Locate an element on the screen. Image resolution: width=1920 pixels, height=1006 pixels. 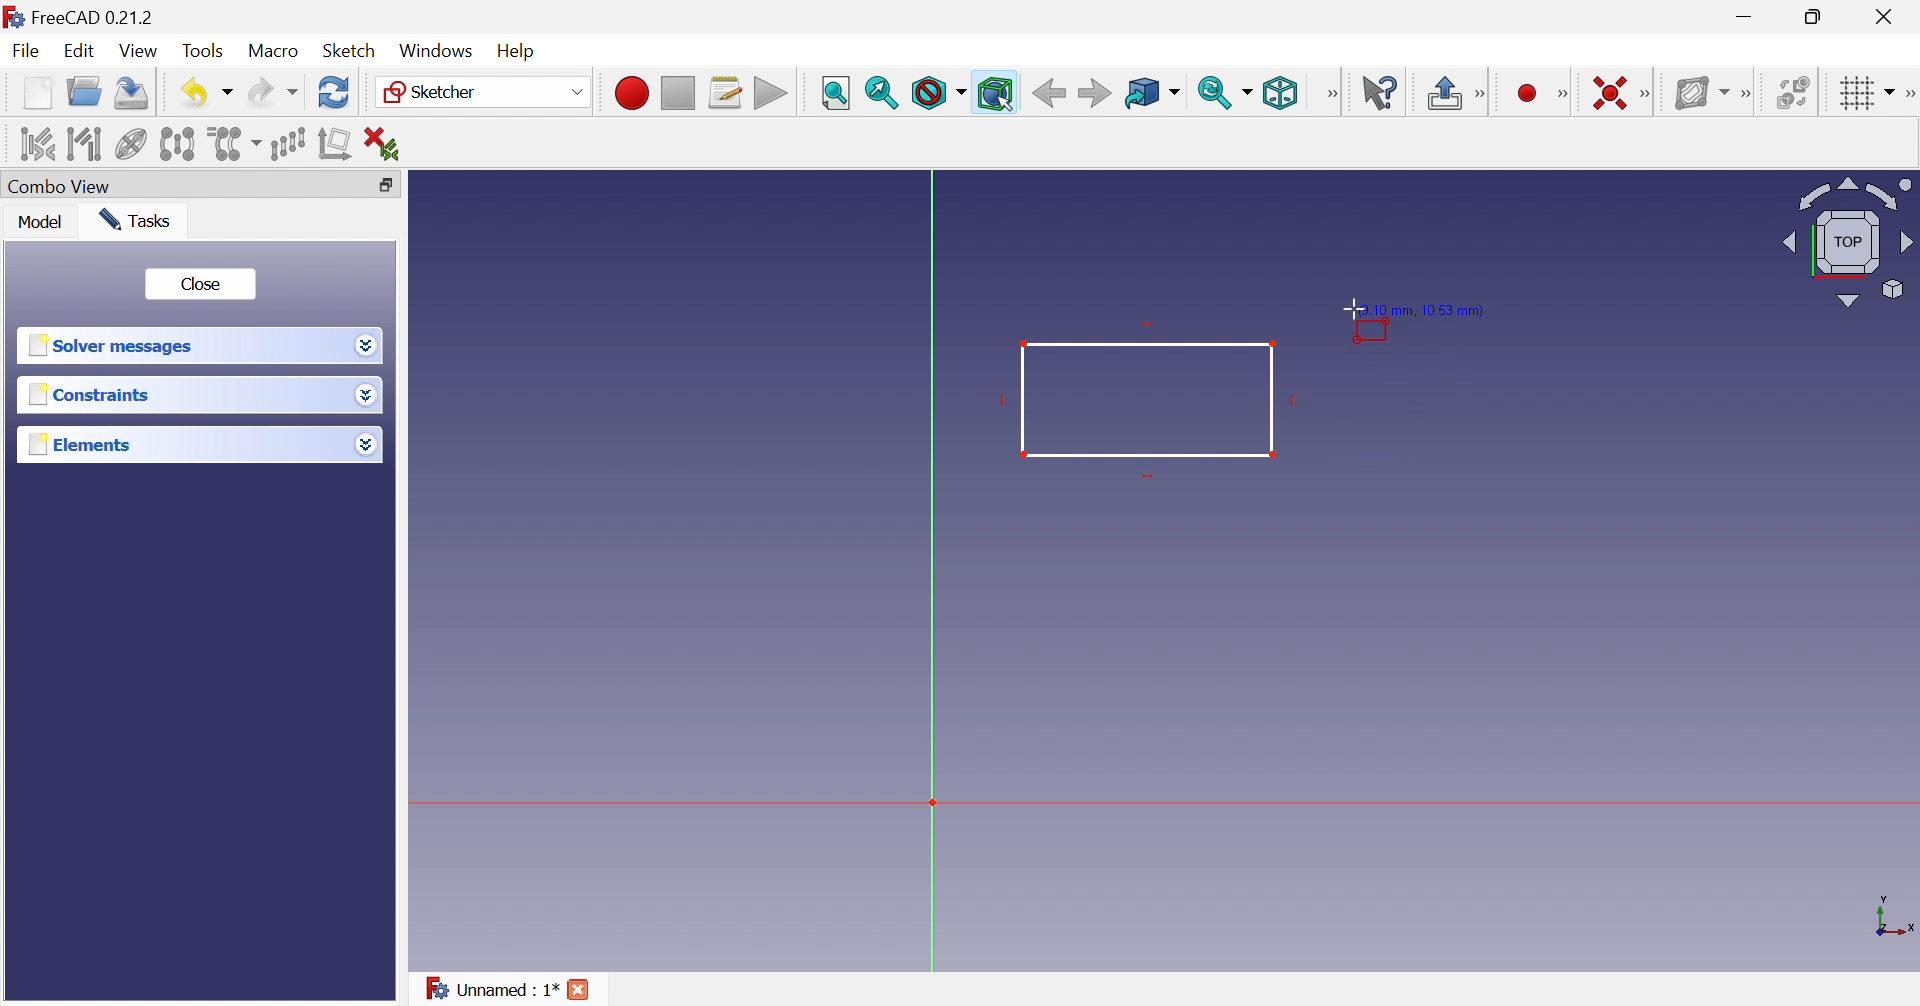
Edit is located at coordinates (79, 52).